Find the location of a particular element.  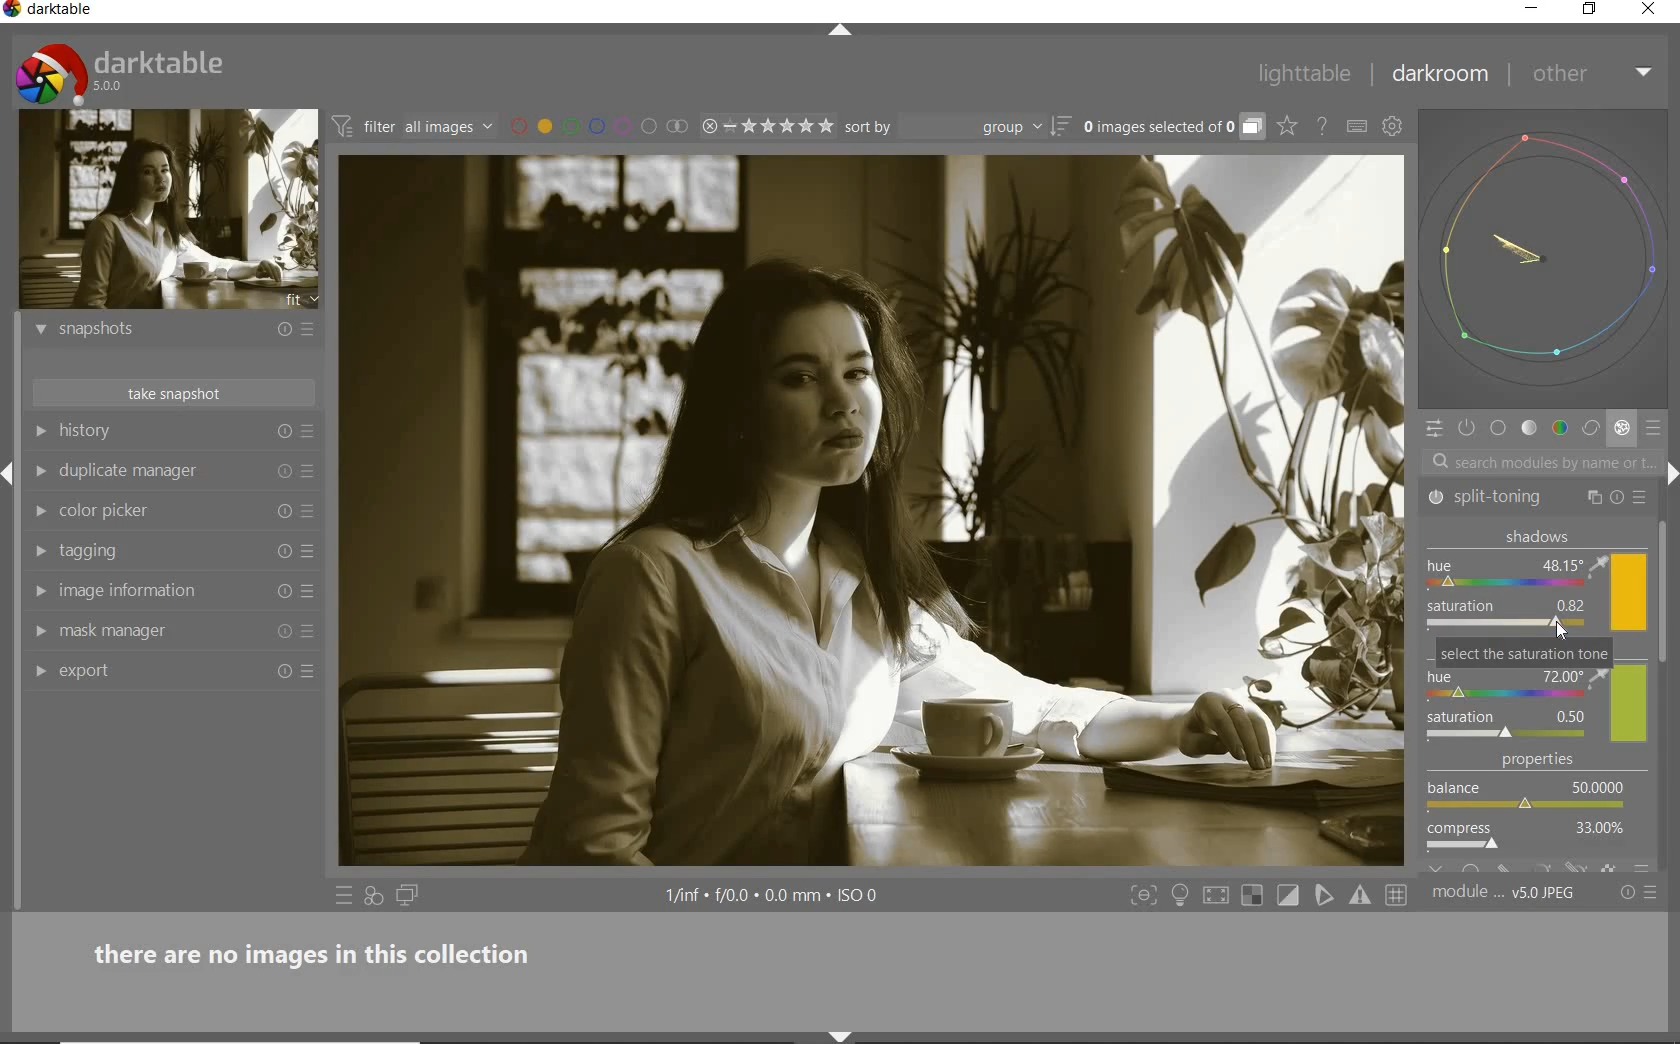

range rating of selected image is located at coordinates (766, 127).